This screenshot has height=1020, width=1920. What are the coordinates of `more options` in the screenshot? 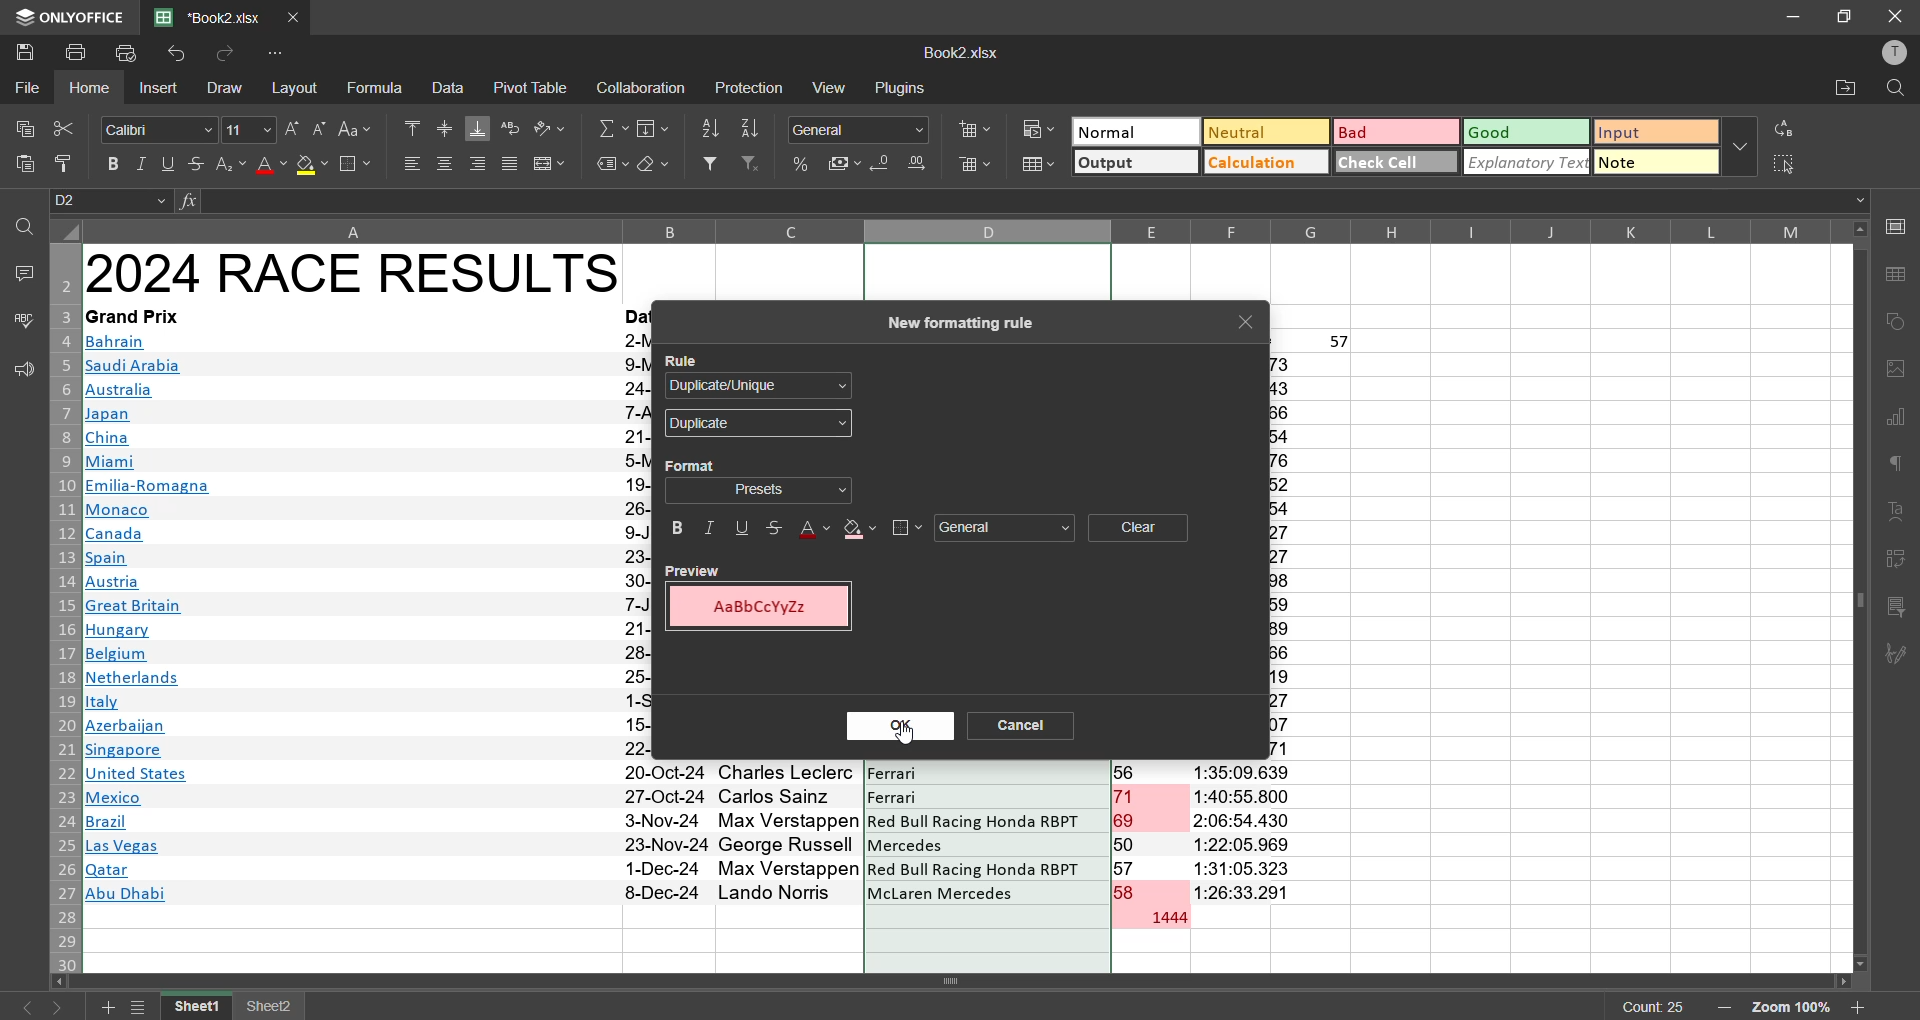 It's located at (1739, 145).